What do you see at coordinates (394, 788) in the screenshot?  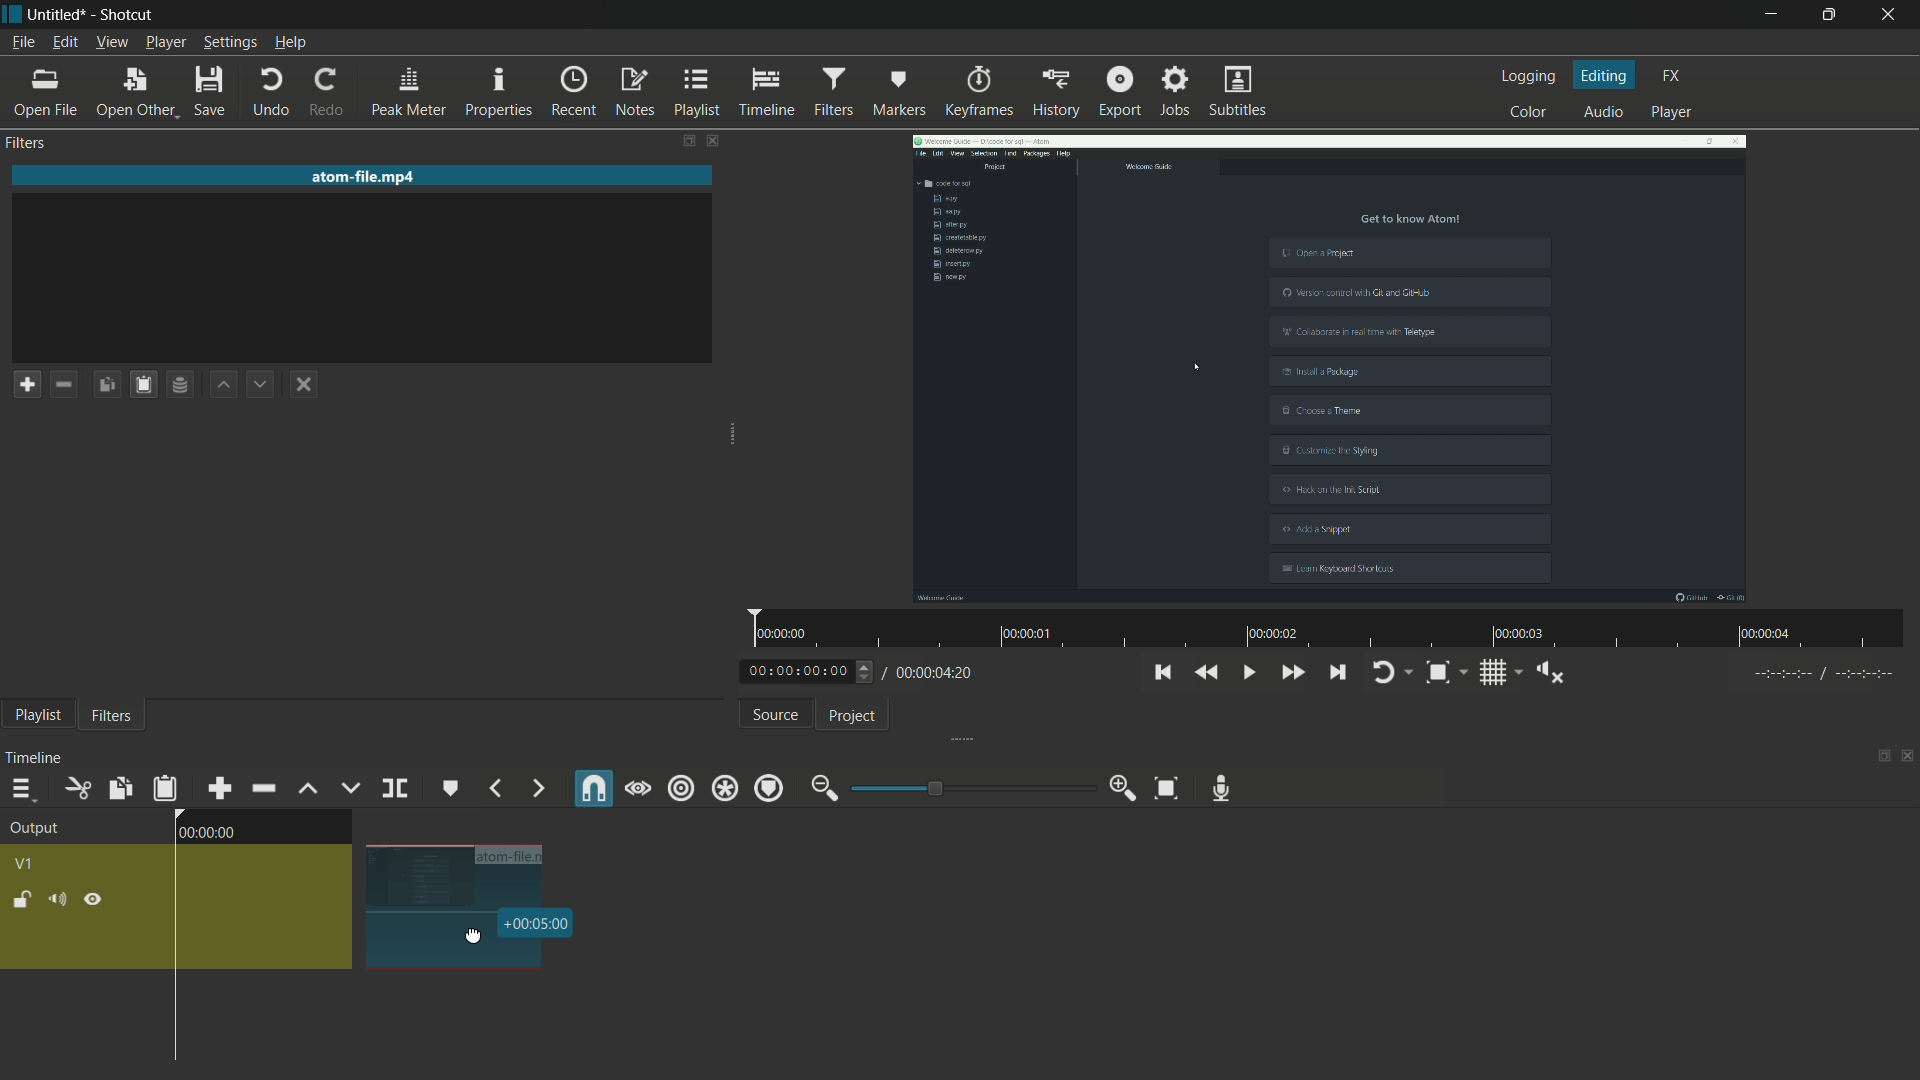 I see `split at playhead` at bounding box center [394, 788].